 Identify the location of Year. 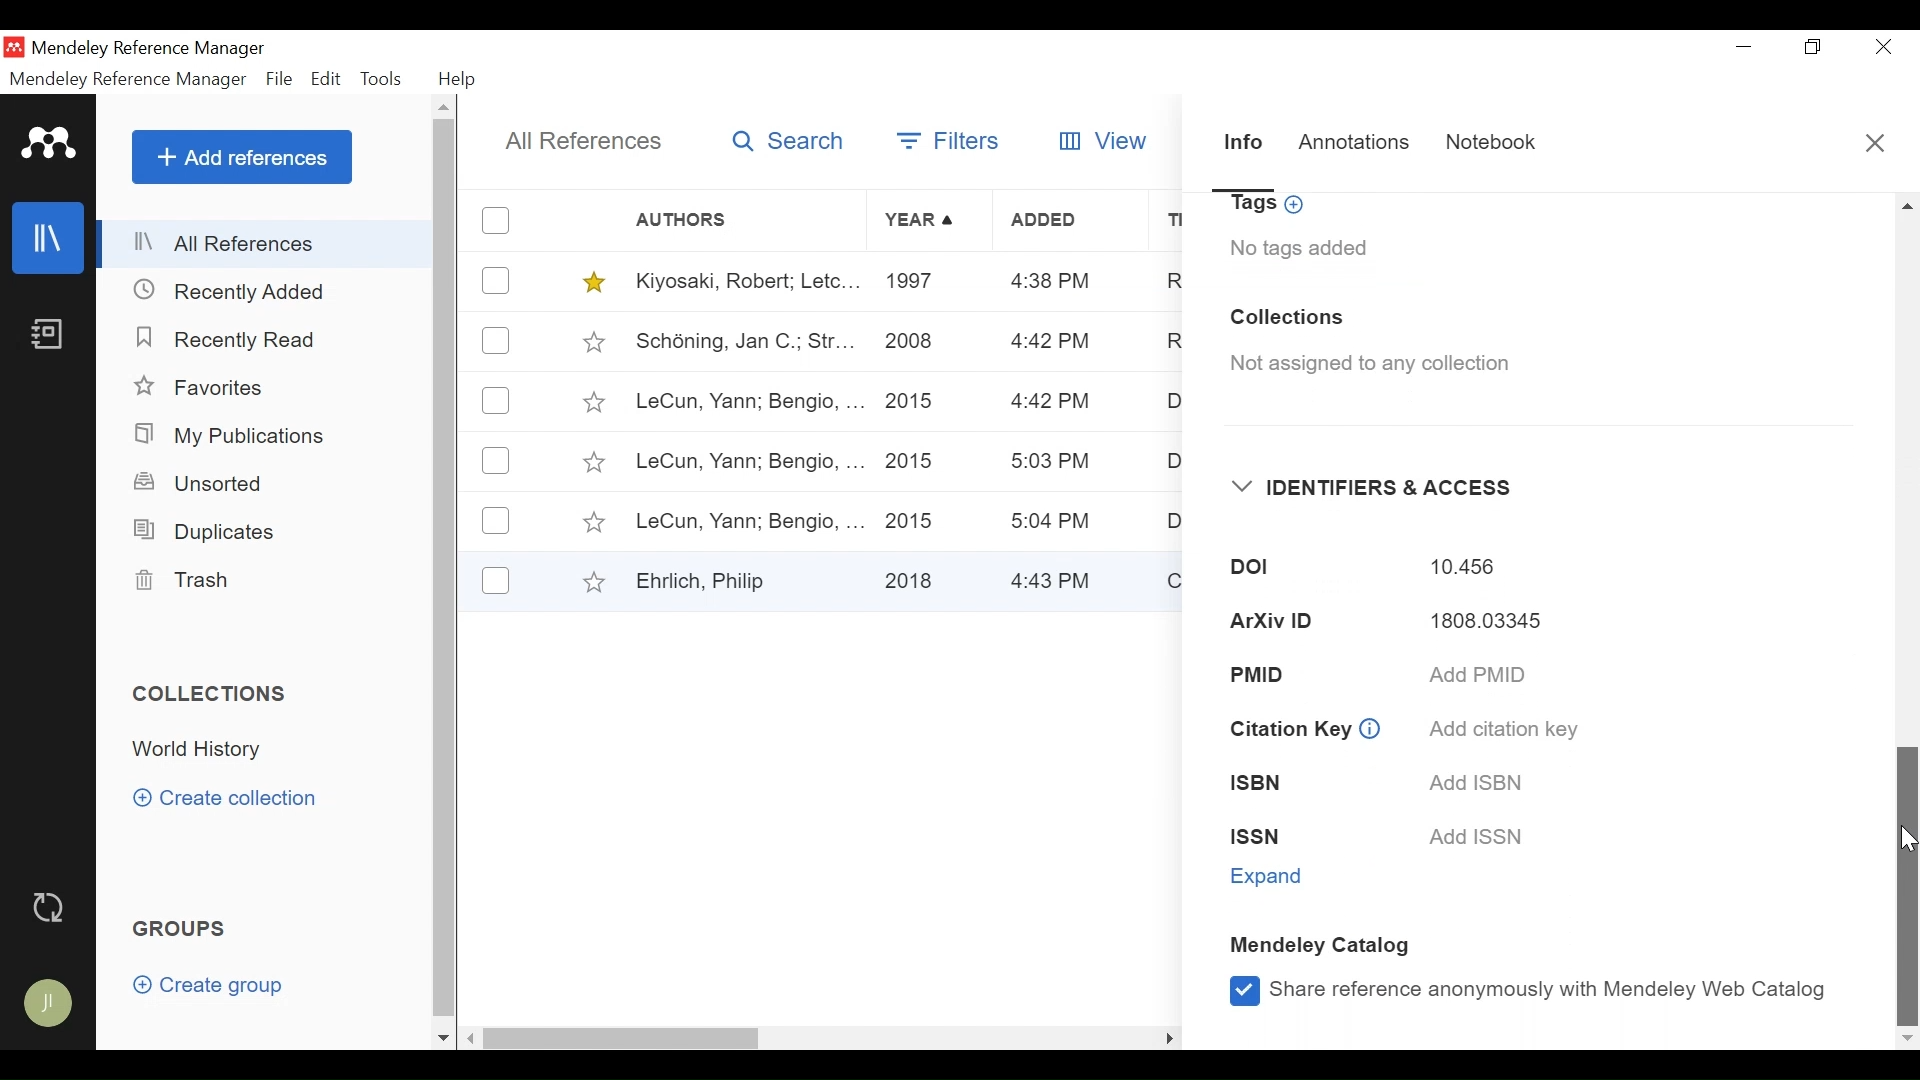
(923, 221).